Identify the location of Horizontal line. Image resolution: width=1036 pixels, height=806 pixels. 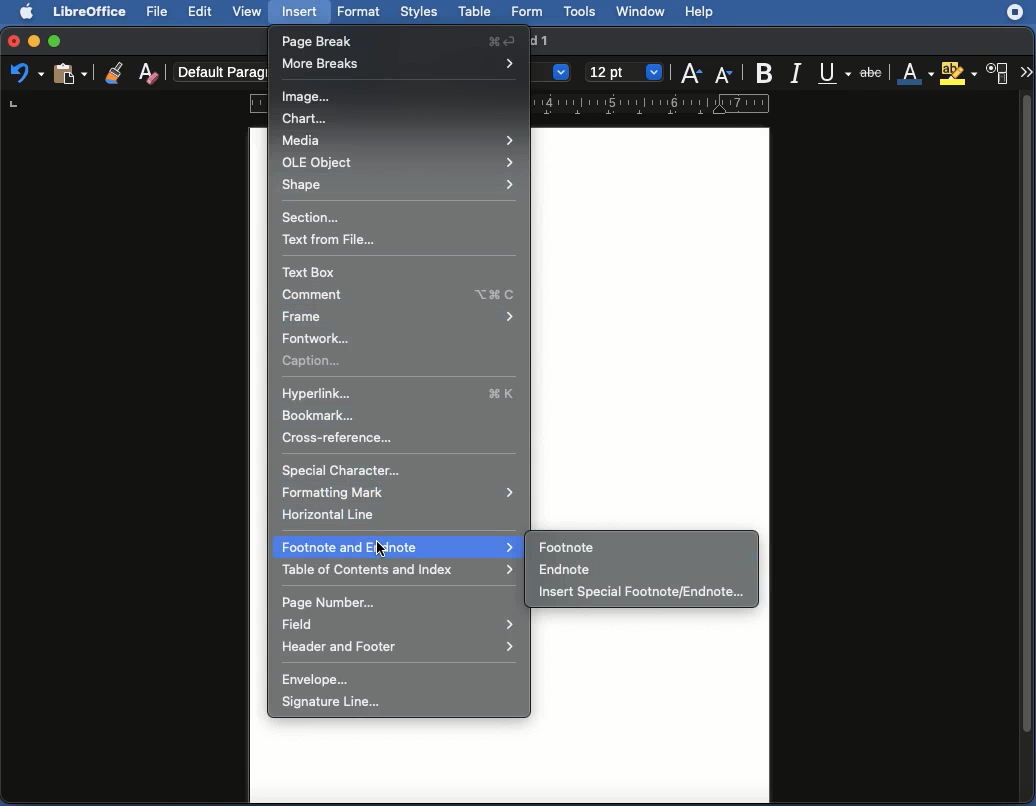
(333, 514).